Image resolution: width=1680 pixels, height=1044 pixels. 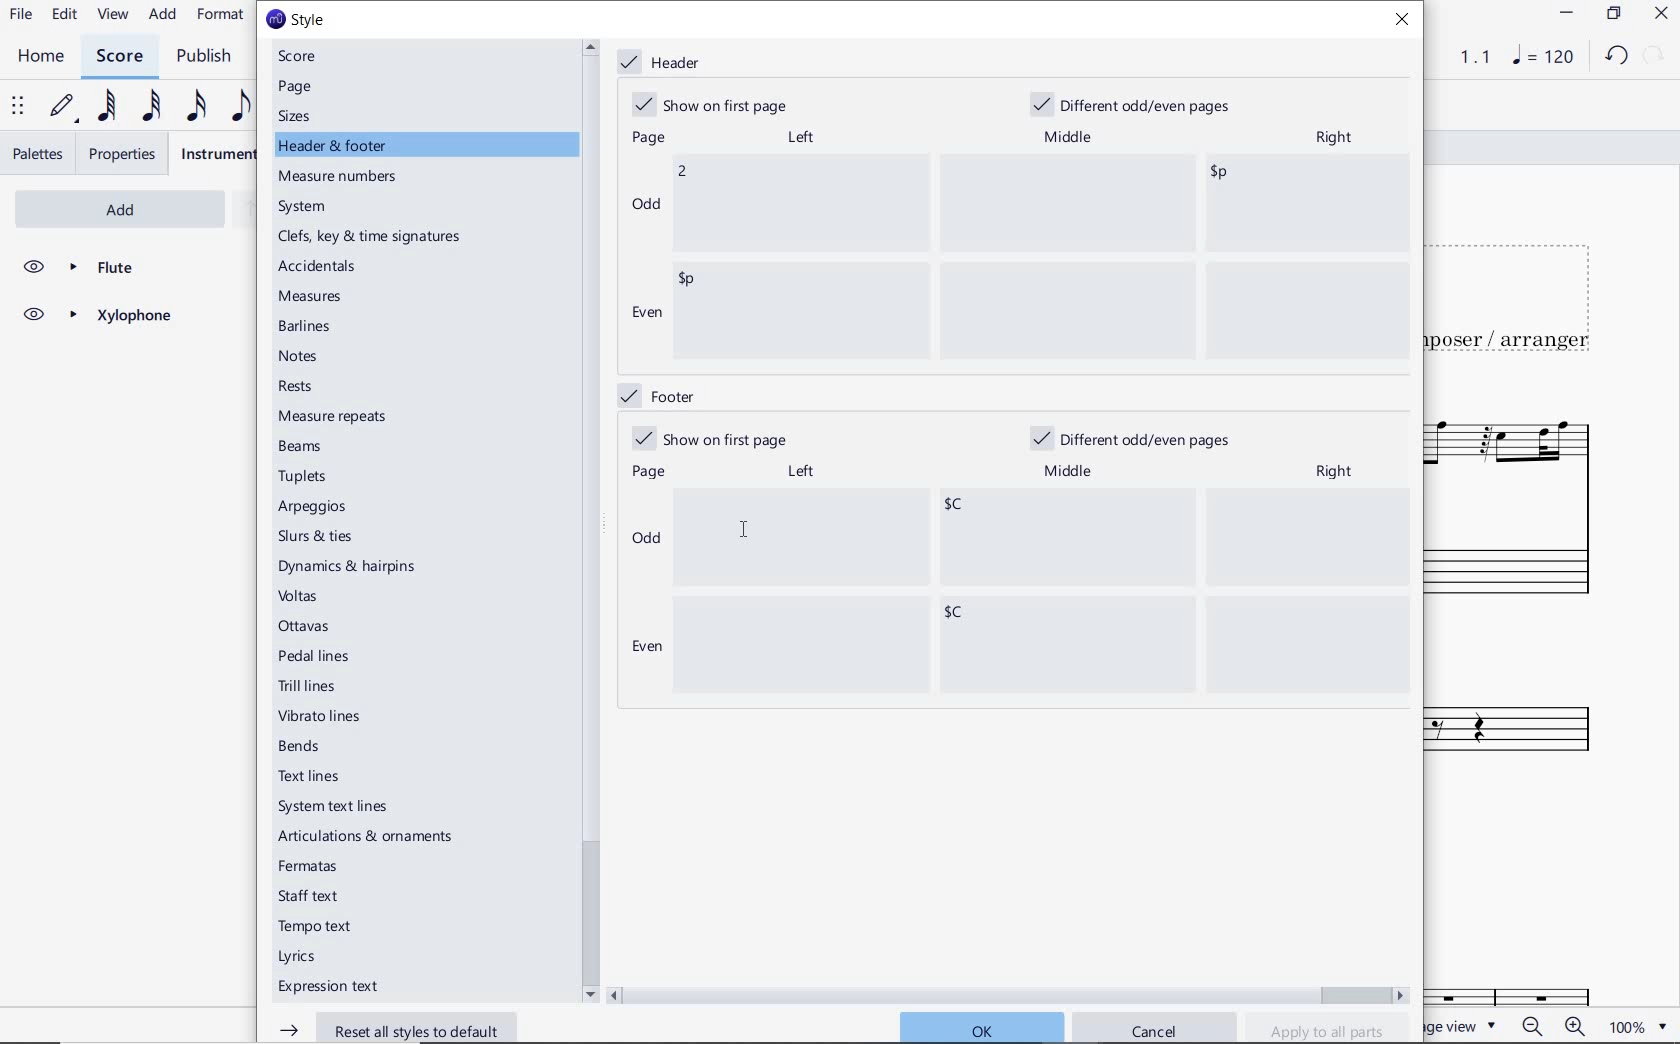 What do you see at coordinates (295, 20) in the screenshot?
I see `style` at bounding box center [295, 20].